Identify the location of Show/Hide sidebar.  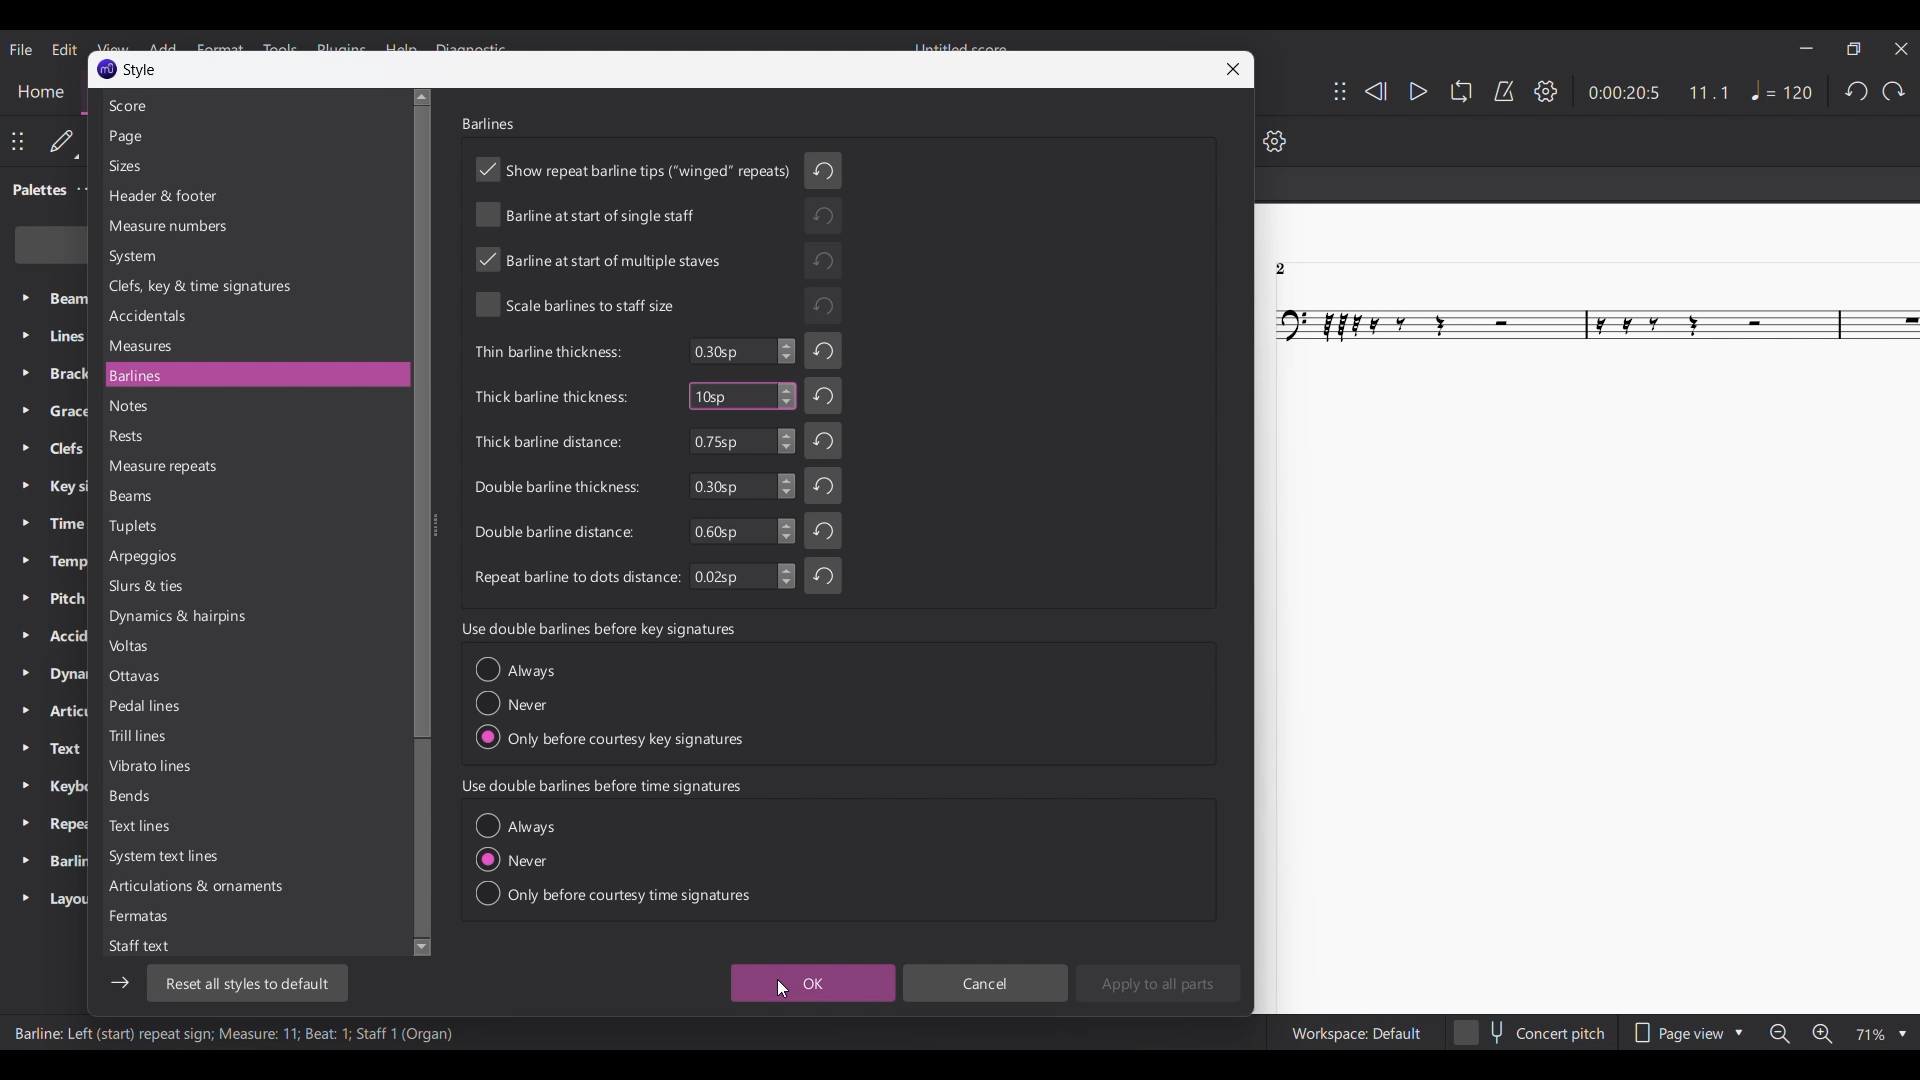
(119, 982).